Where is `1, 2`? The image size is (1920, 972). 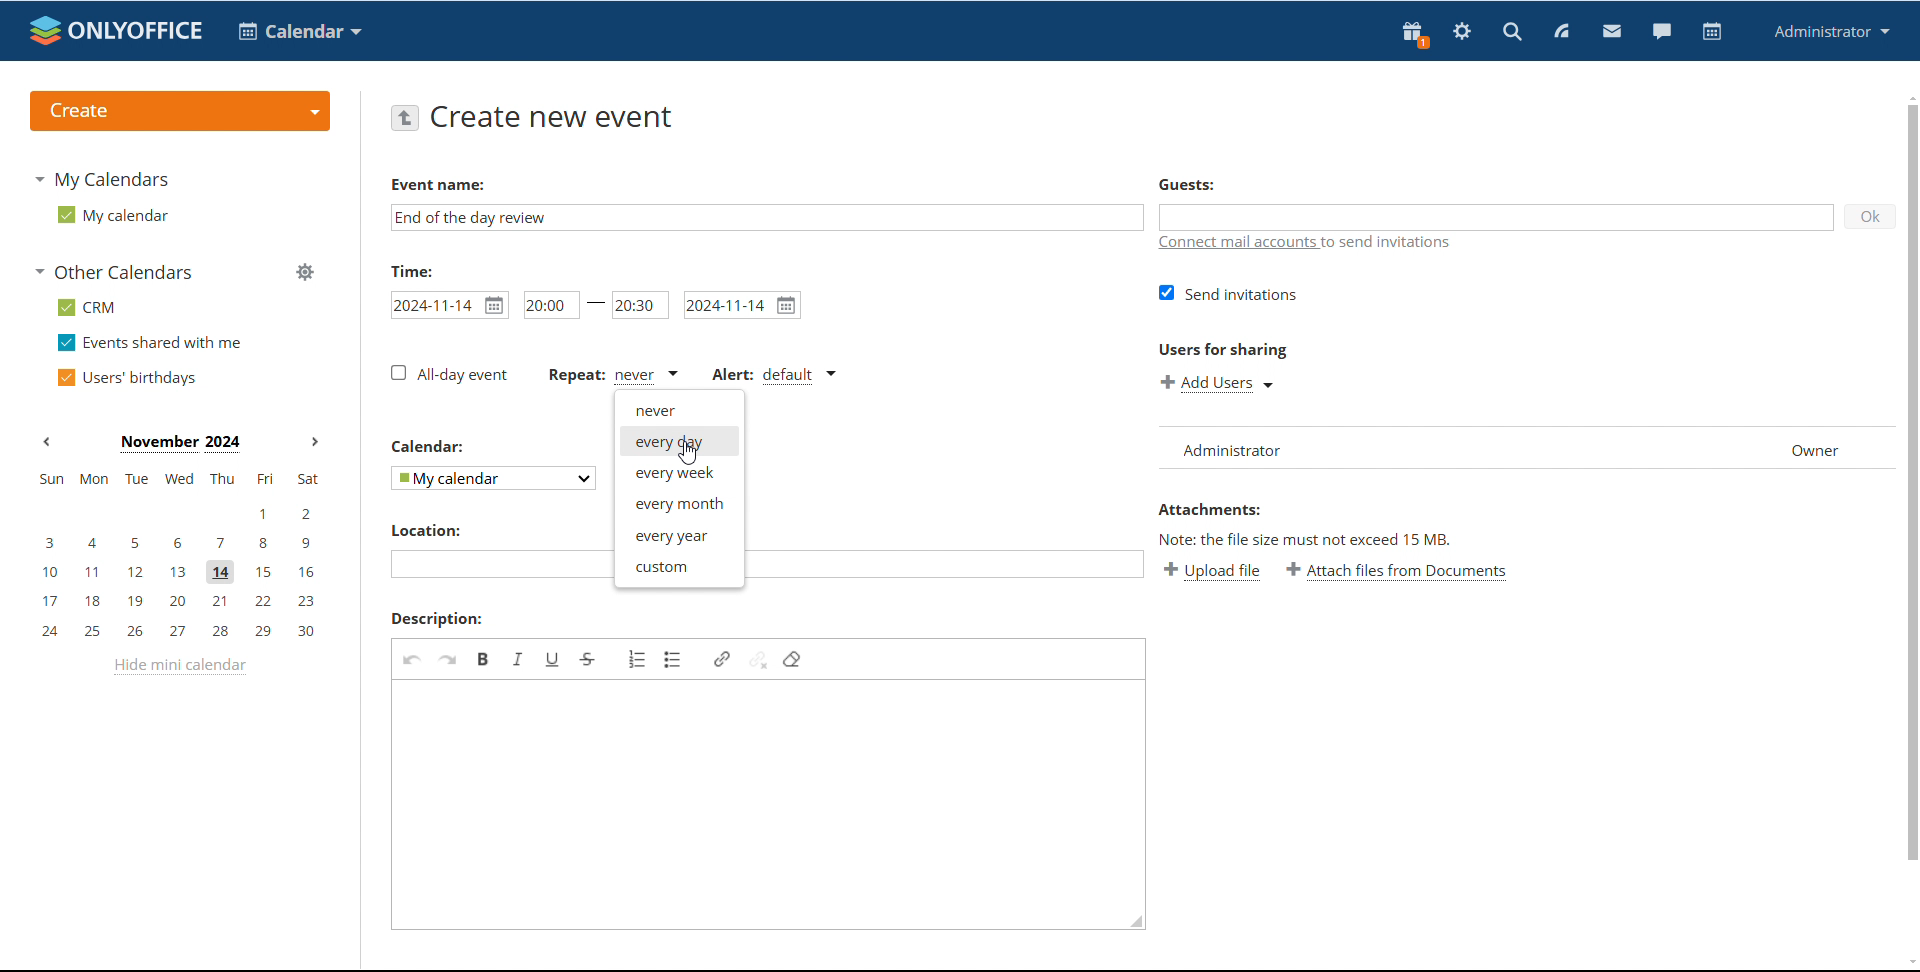 1, 2 is located at coordinates (176, 514).